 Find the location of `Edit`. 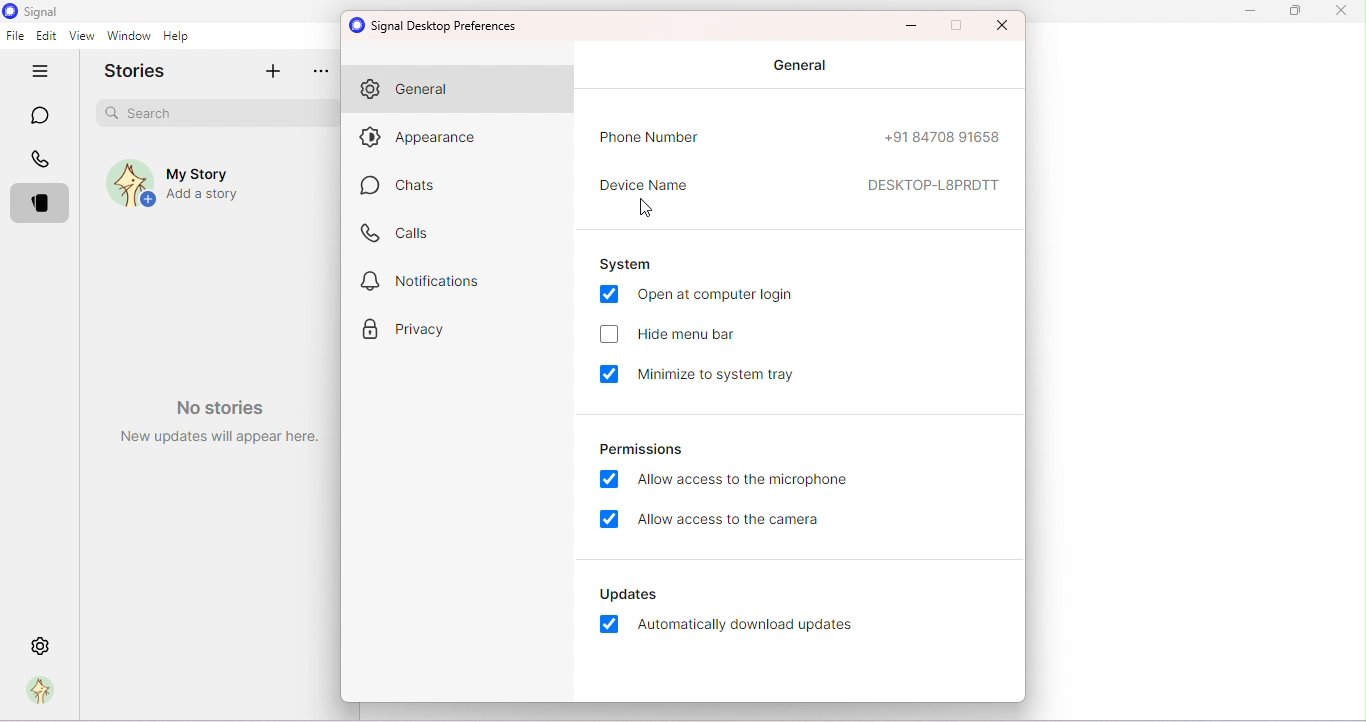

Edit is located at coordinates (48, 38).